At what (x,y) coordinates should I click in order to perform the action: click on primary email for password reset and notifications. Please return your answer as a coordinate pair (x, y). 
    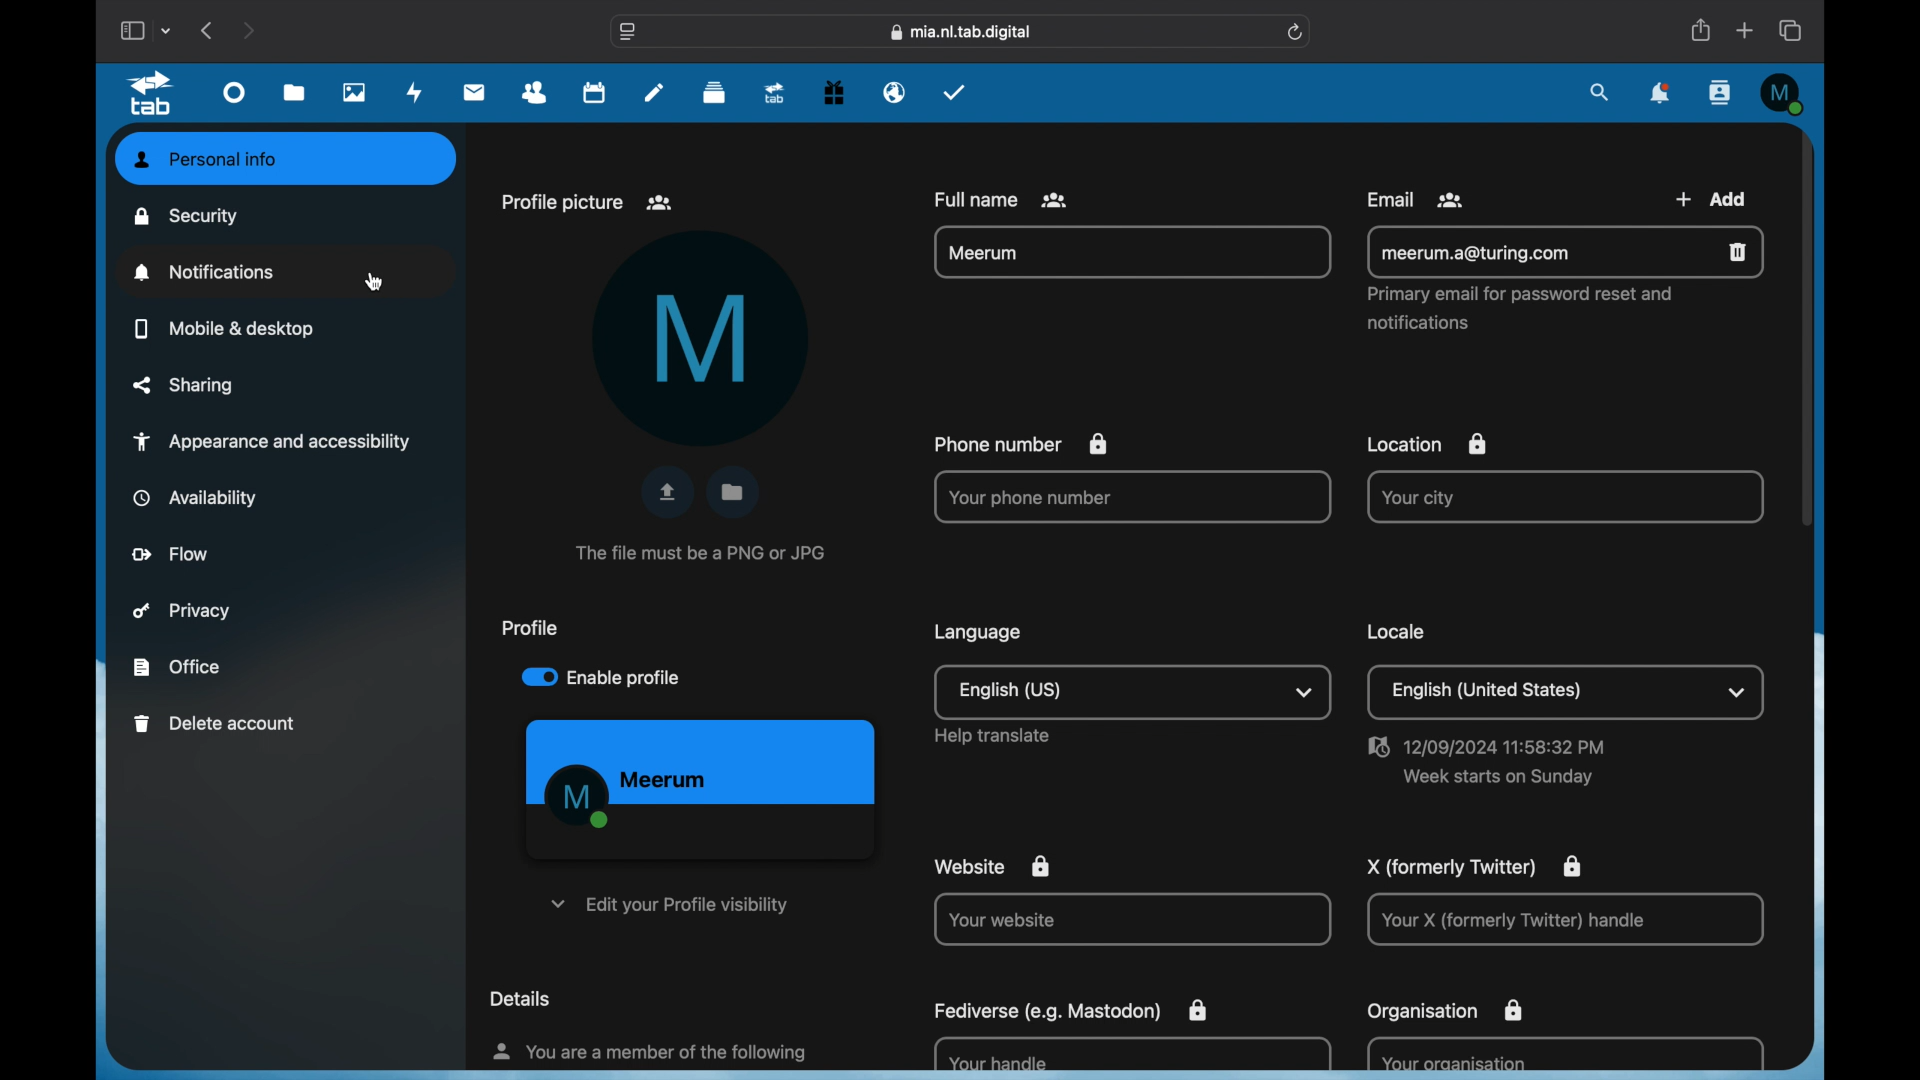
    Looking at the image, I should click on (1520, 308).